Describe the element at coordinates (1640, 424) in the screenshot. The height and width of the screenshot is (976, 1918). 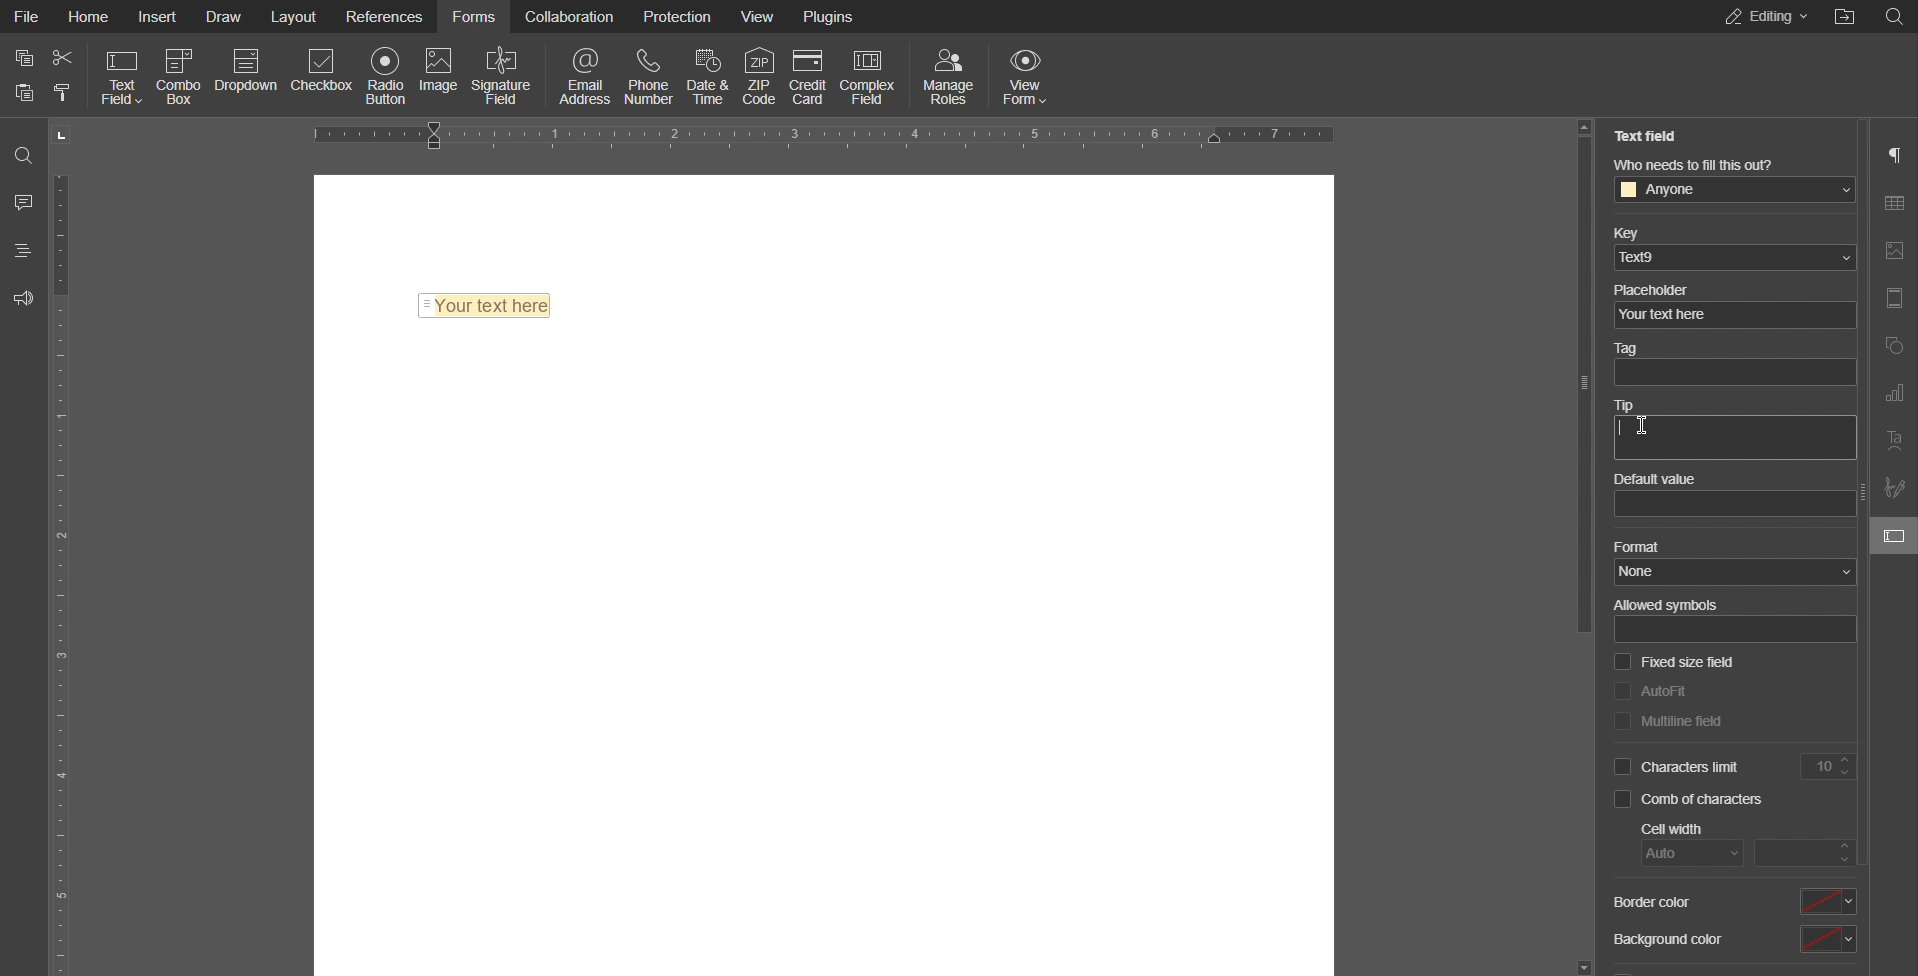
I see `Cursor` at that location.